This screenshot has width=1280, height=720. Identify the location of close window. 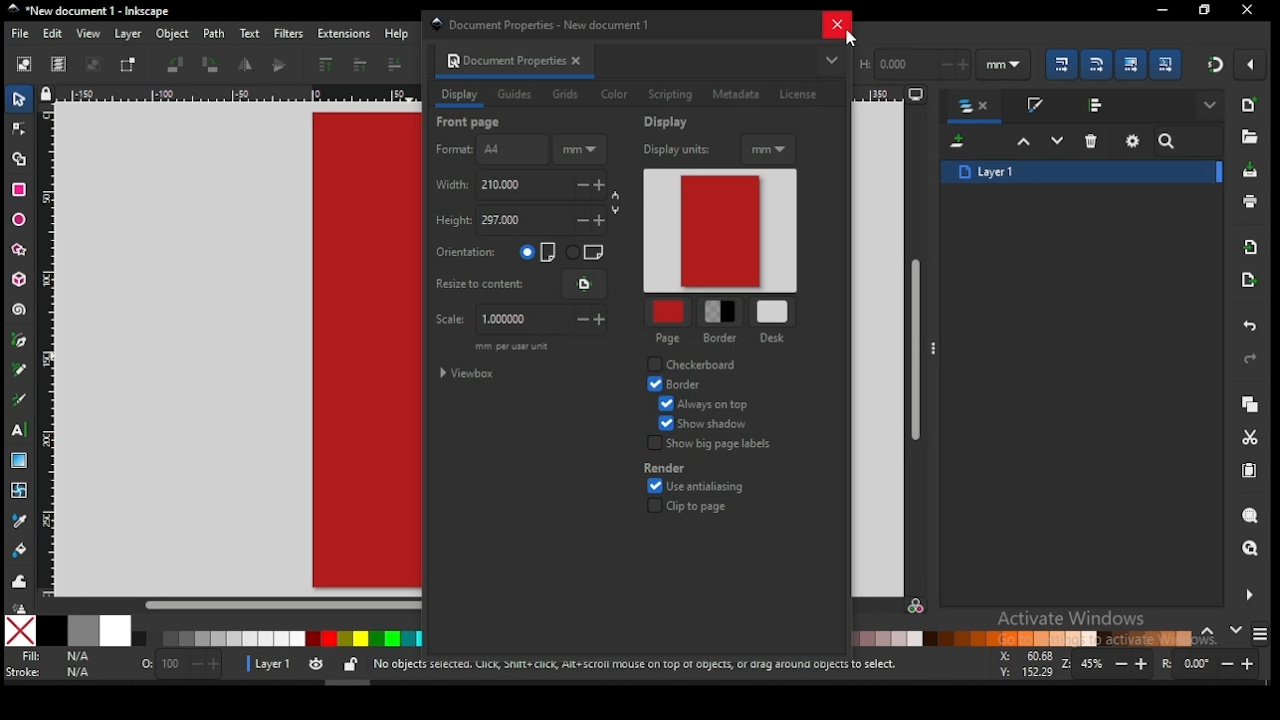
(1203, 10).